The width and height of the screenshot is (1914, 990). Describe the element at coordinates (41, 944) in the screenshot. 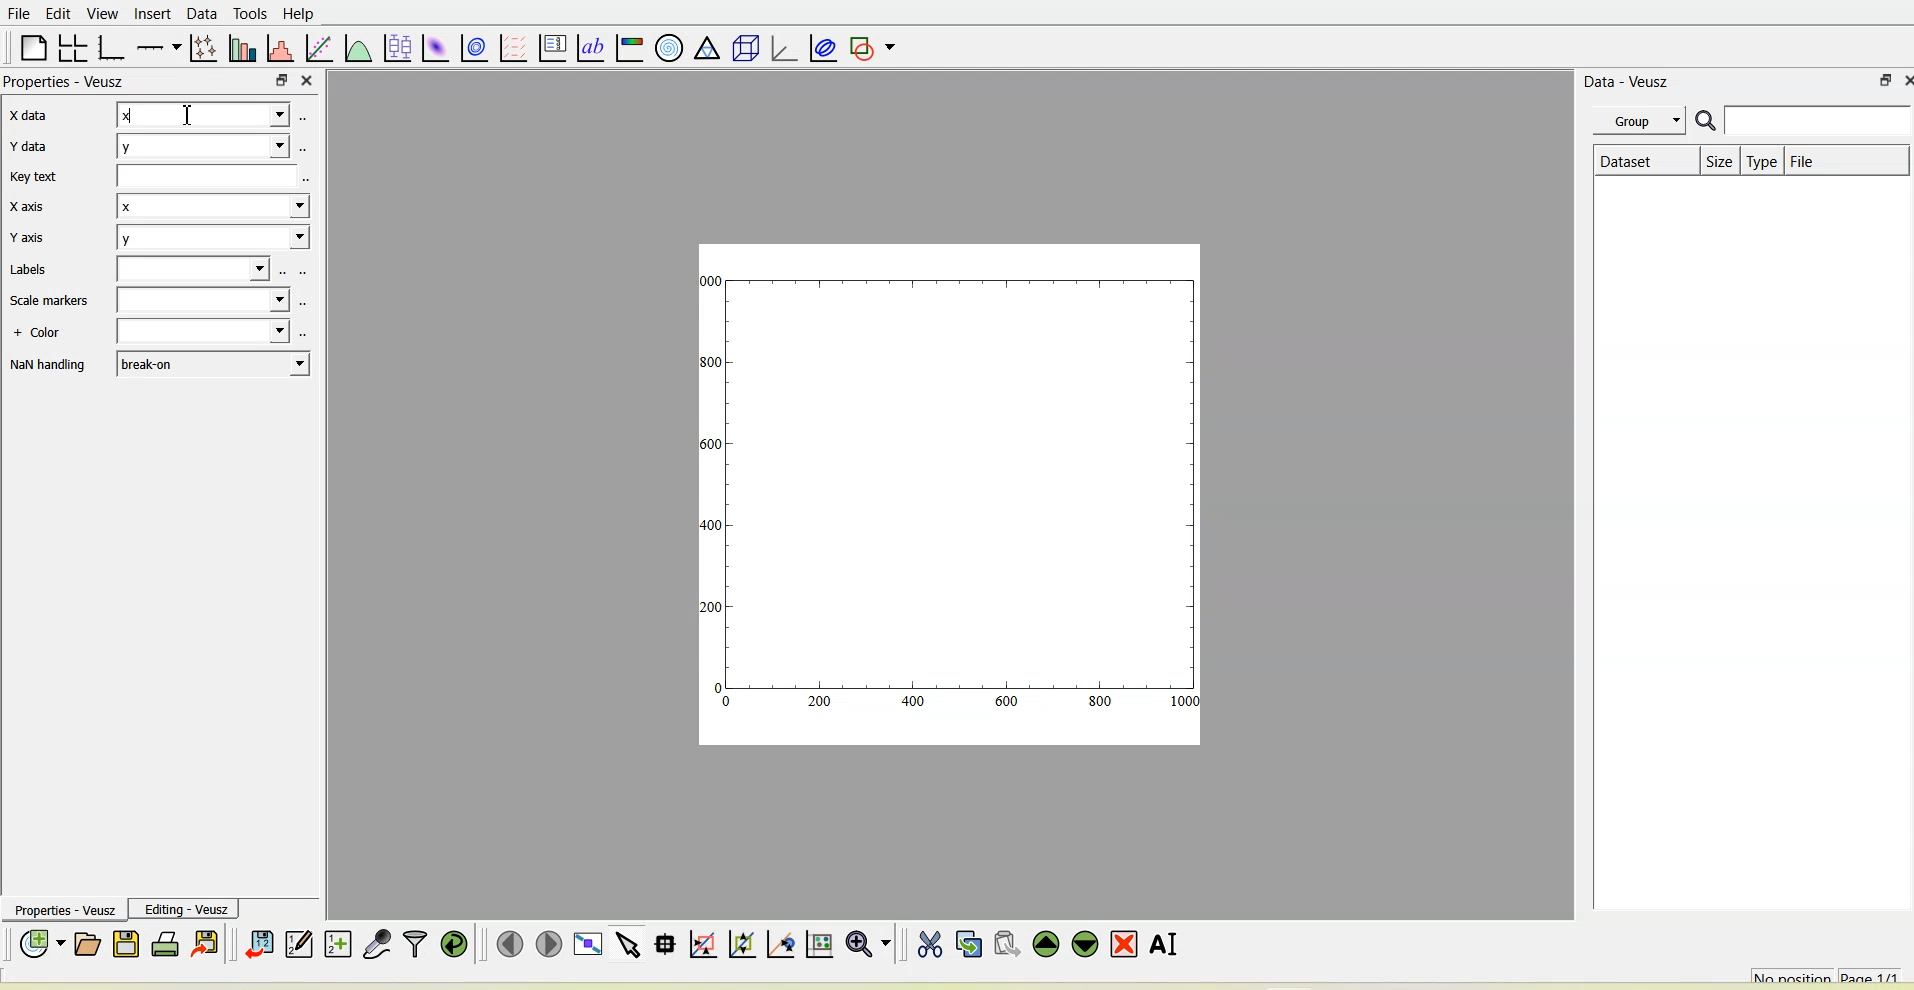

I see `New document` at that location.